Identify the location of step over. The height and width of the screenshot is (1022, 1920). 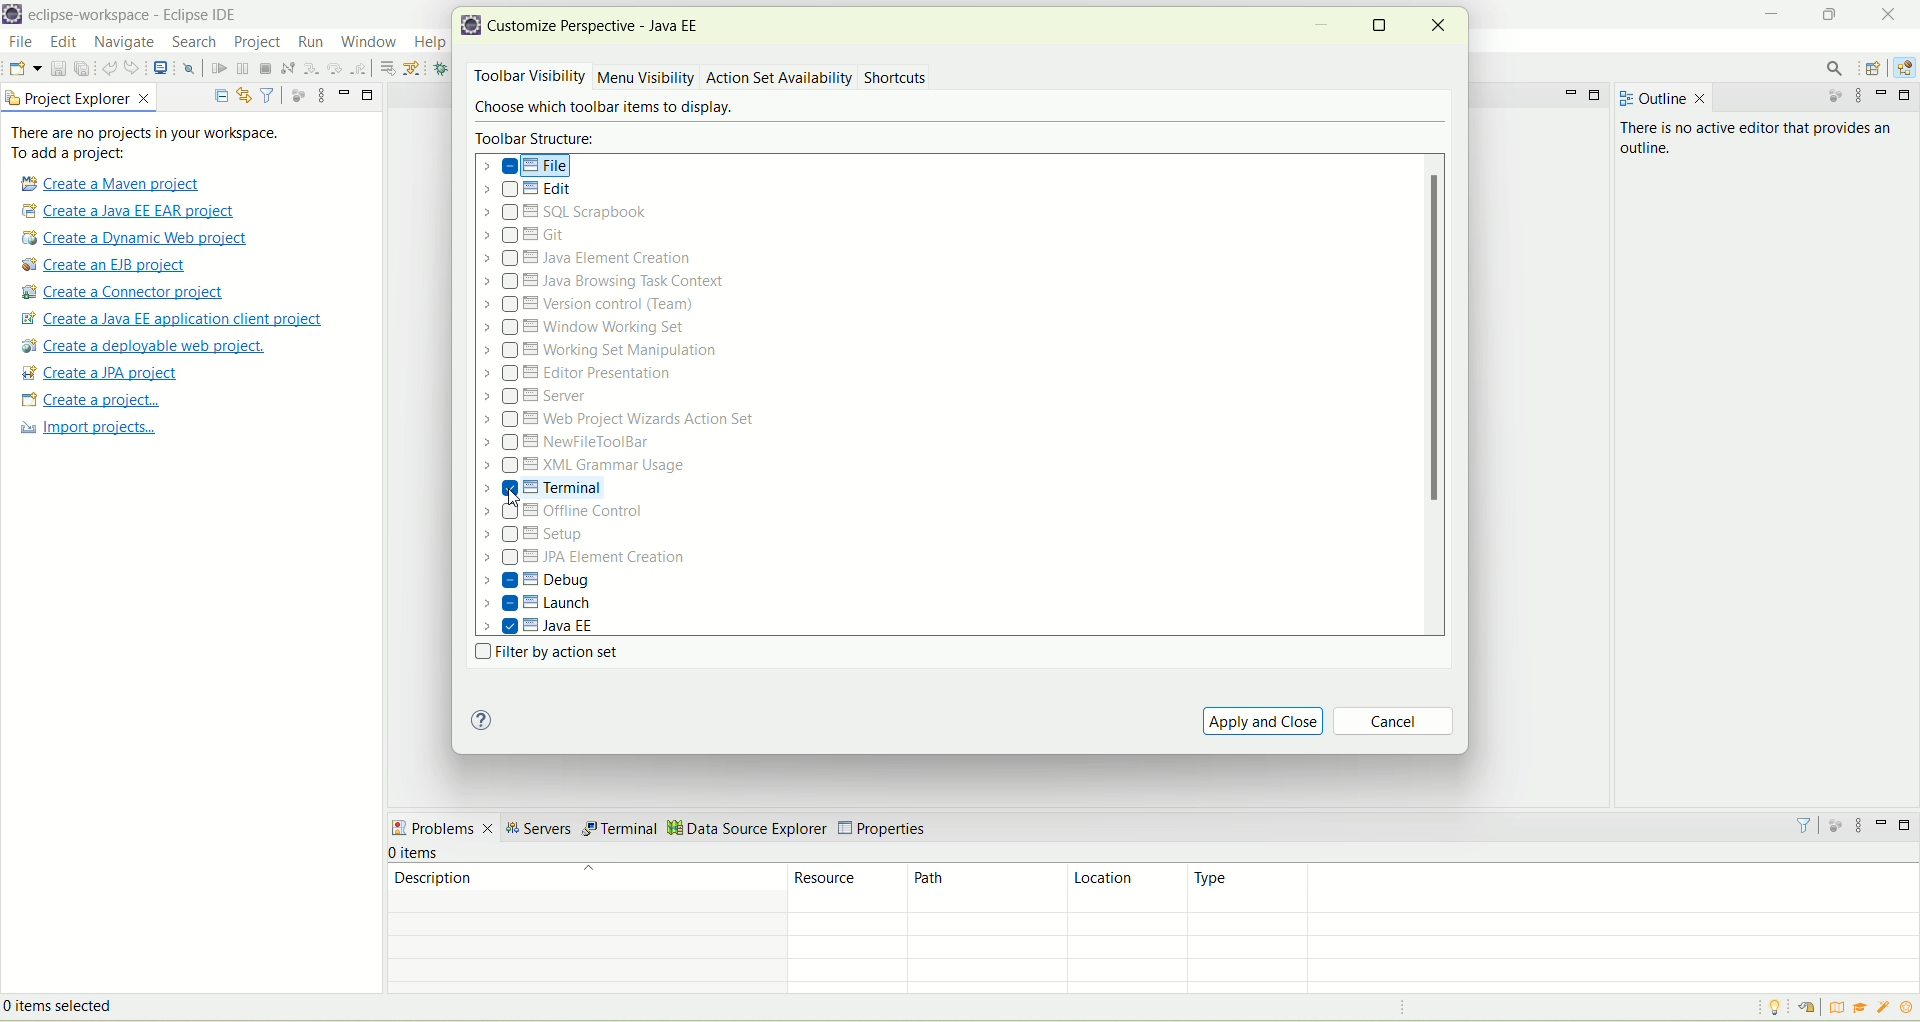
(335, 68).